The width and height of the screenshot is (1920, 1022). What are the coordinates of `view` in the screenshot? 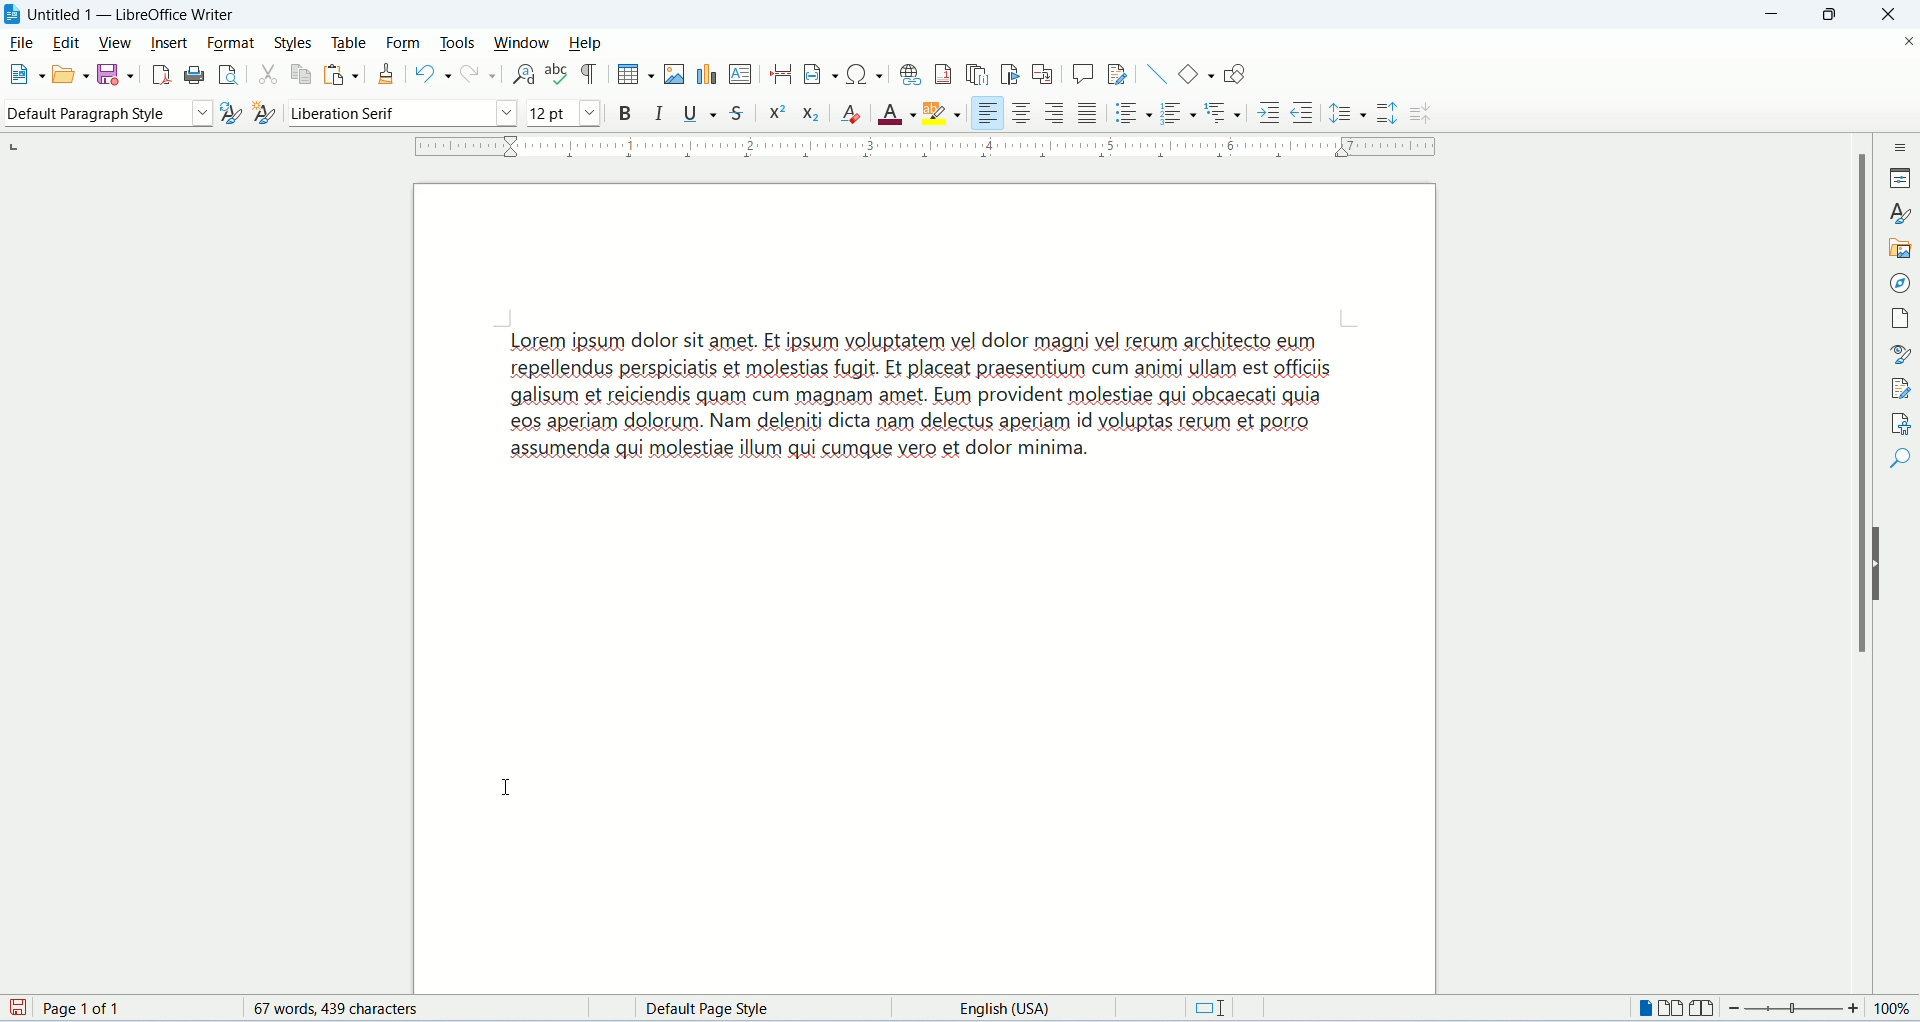 It's located at (113, 41).